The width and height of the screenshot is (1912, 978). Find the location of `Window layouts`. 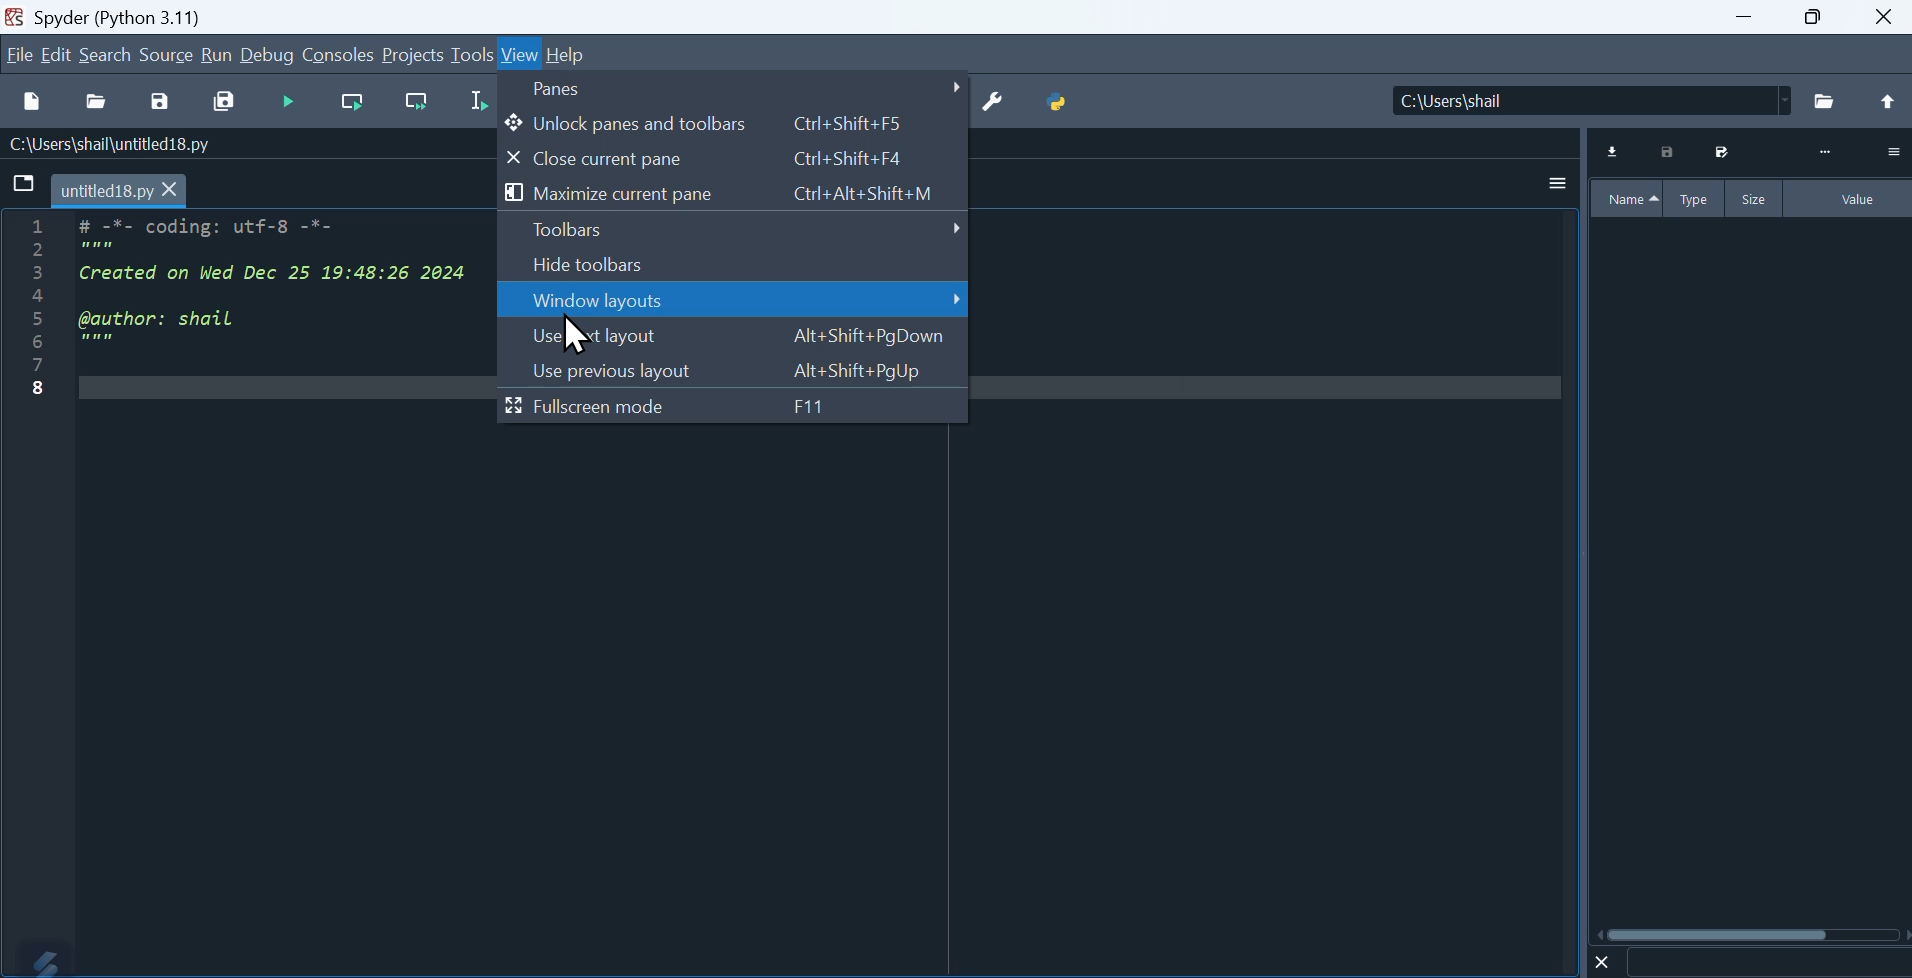

Window layouts is located at coordinates (734, 301).